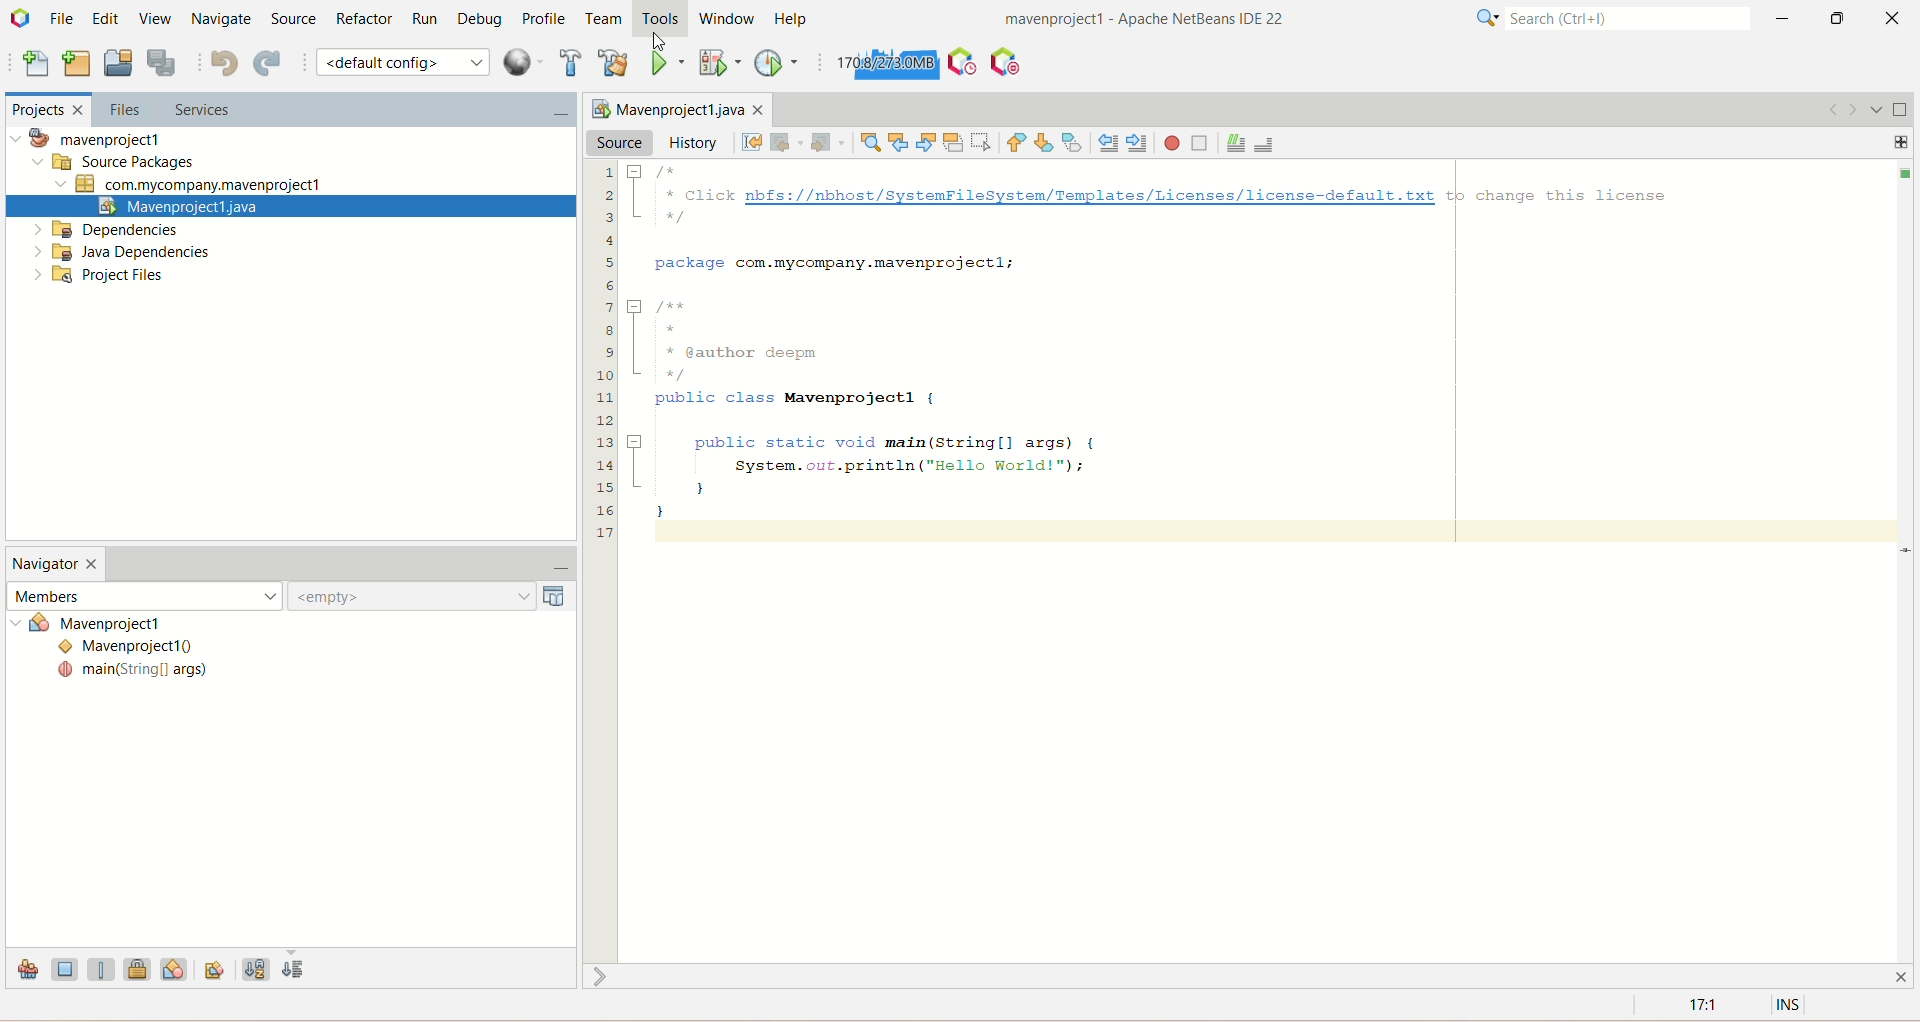  Describe the element at coordinates (101, 277) in the screenshot. I see `project files` at that location.